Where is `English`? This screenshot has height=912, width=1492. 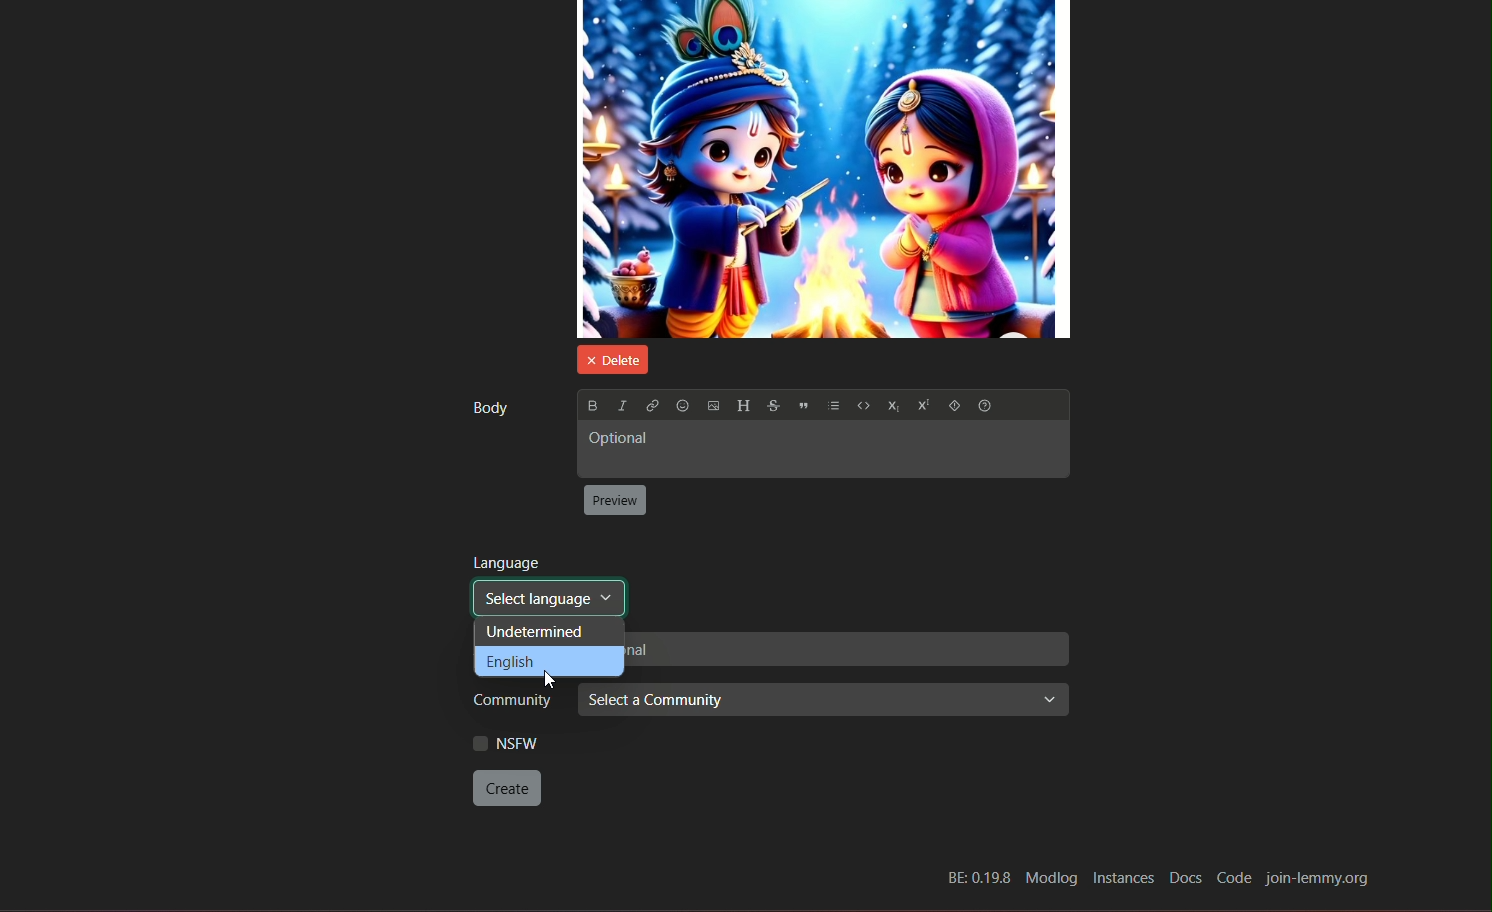 English is located at coordinates (549, 661).